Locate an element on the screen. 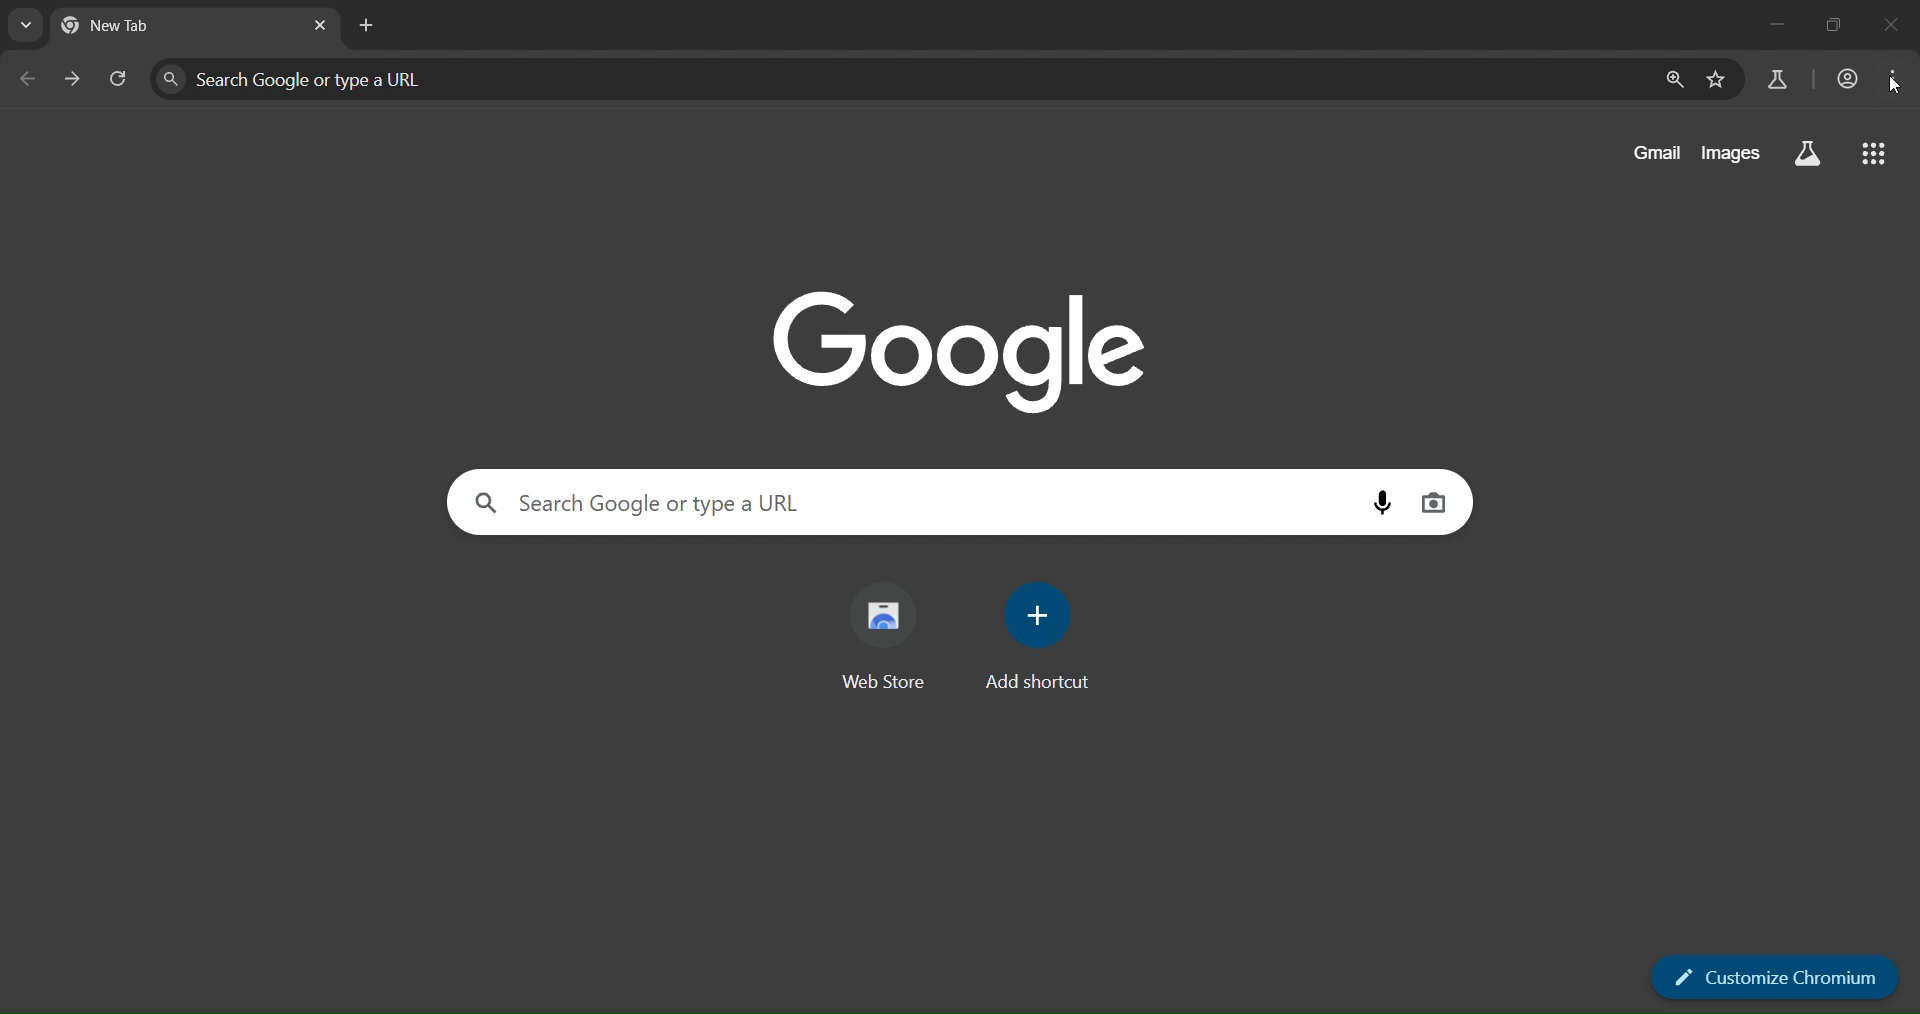  add shortcut is located at coordinates (1043, 635).